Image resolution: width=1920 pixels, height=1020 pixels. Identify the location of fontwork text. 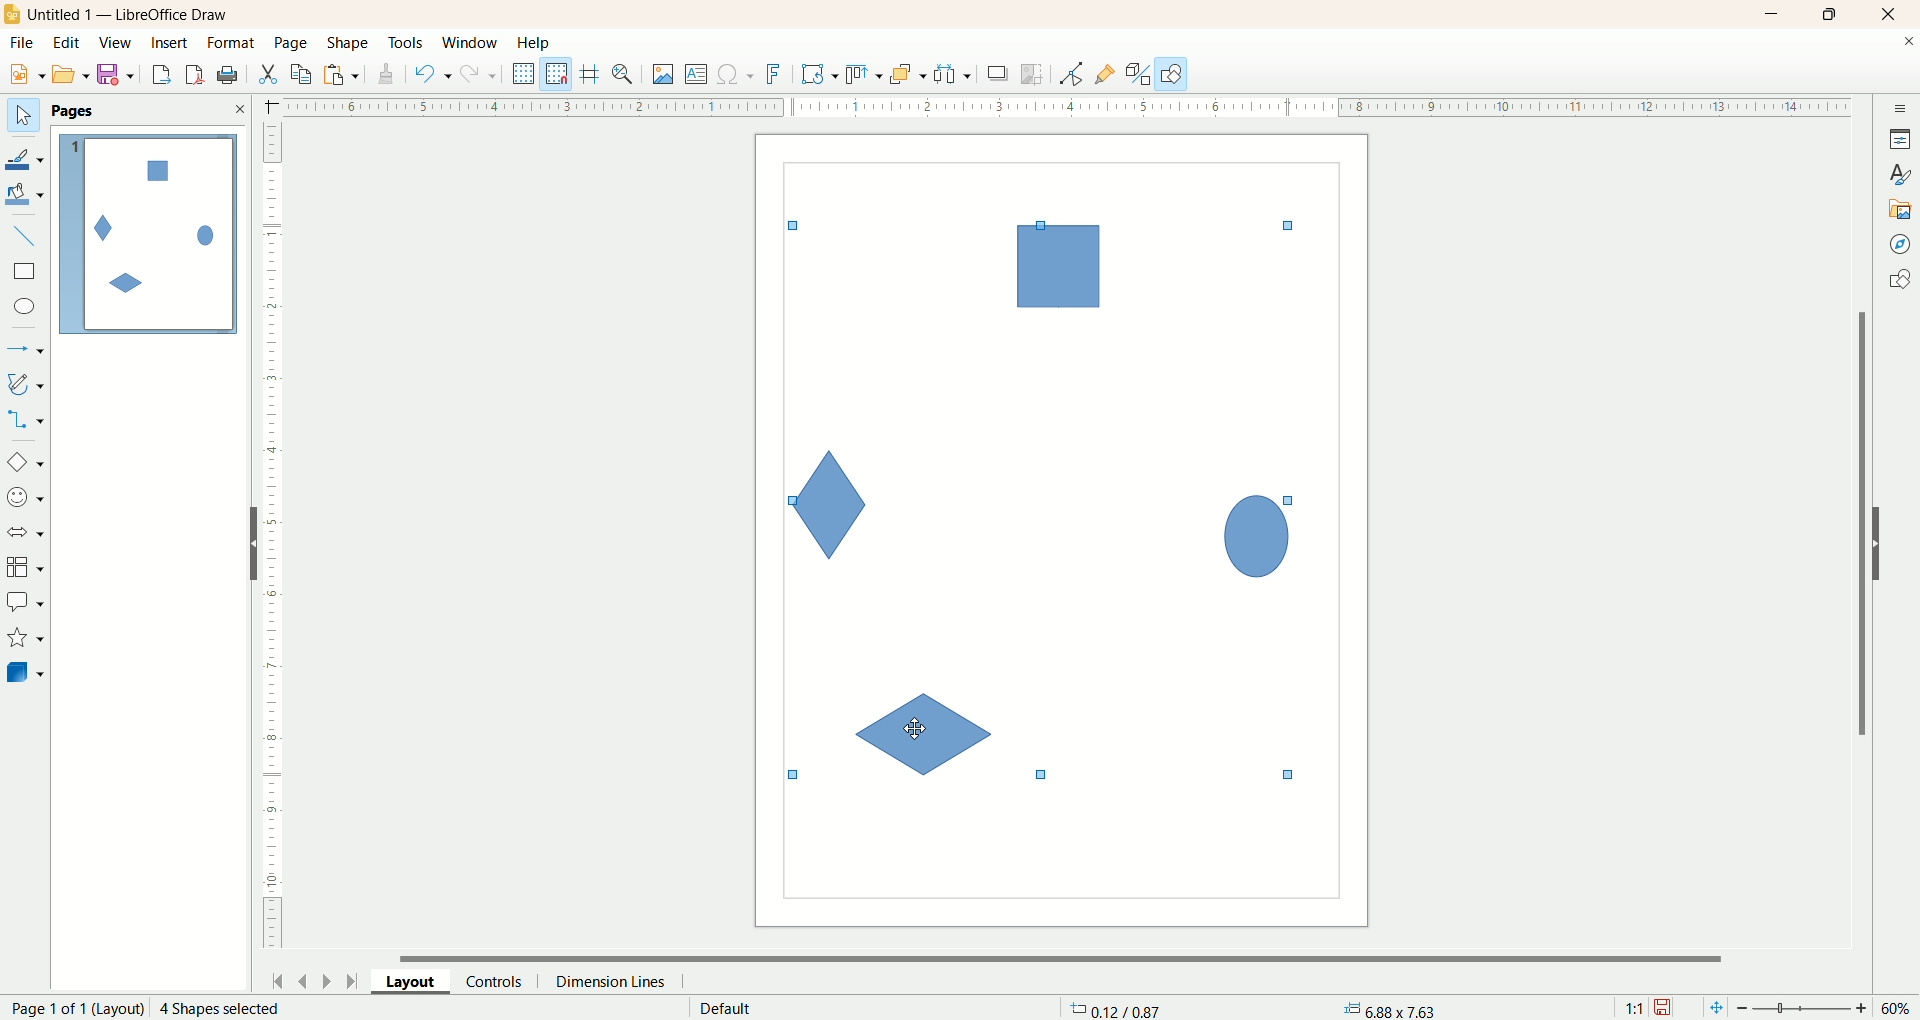
(777, 75).